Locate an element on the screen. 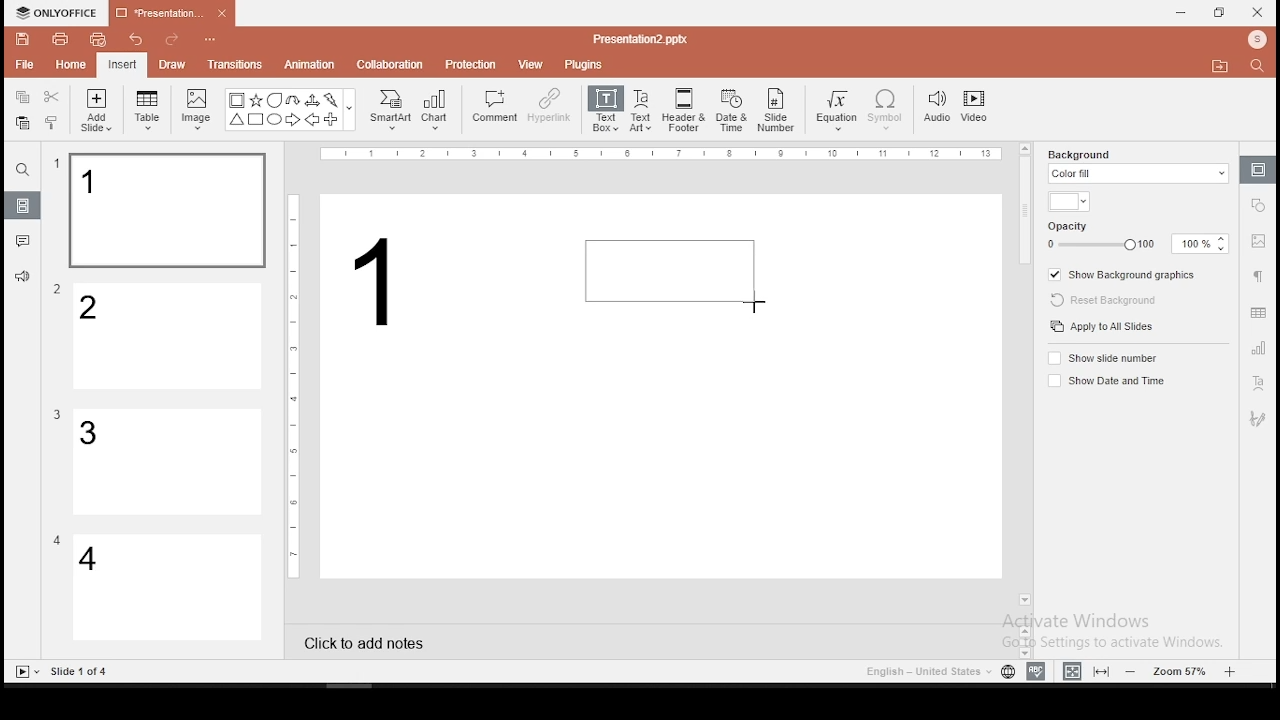 The image size is (1280, 720). Slide is located at coordinates (23, 672).